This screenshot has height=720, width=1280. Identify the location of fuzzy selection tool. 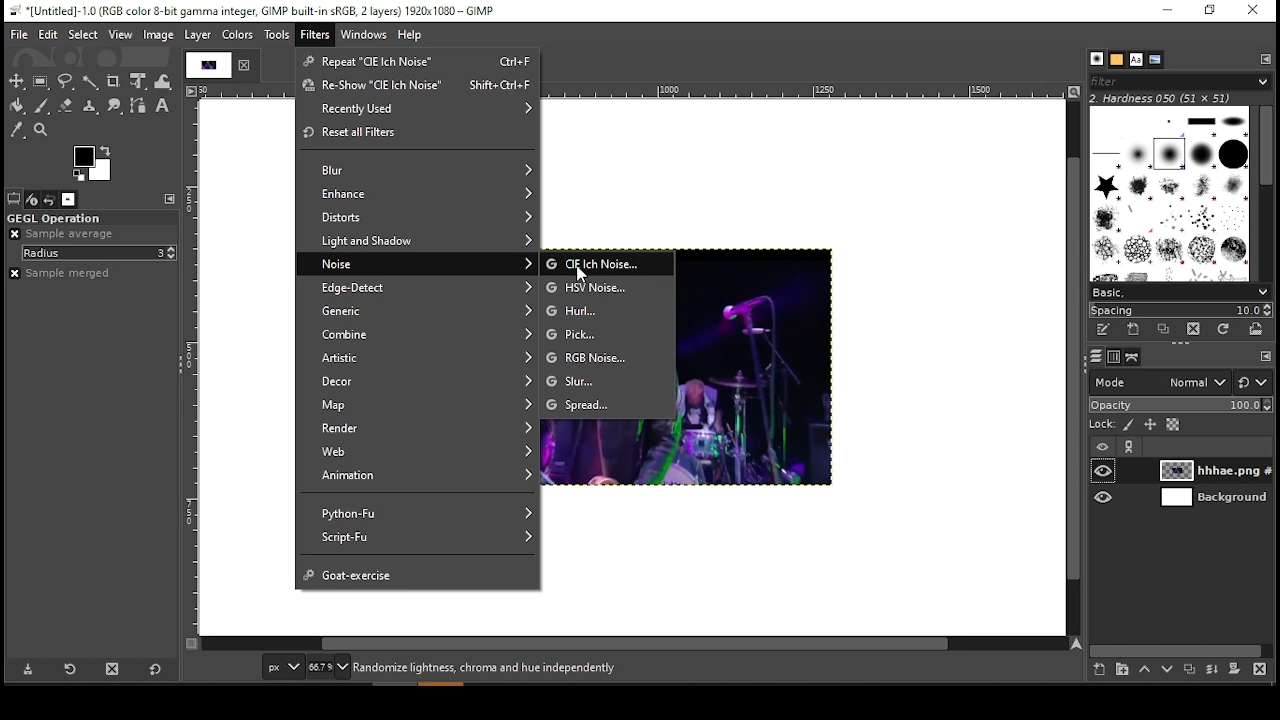
(91, 80).